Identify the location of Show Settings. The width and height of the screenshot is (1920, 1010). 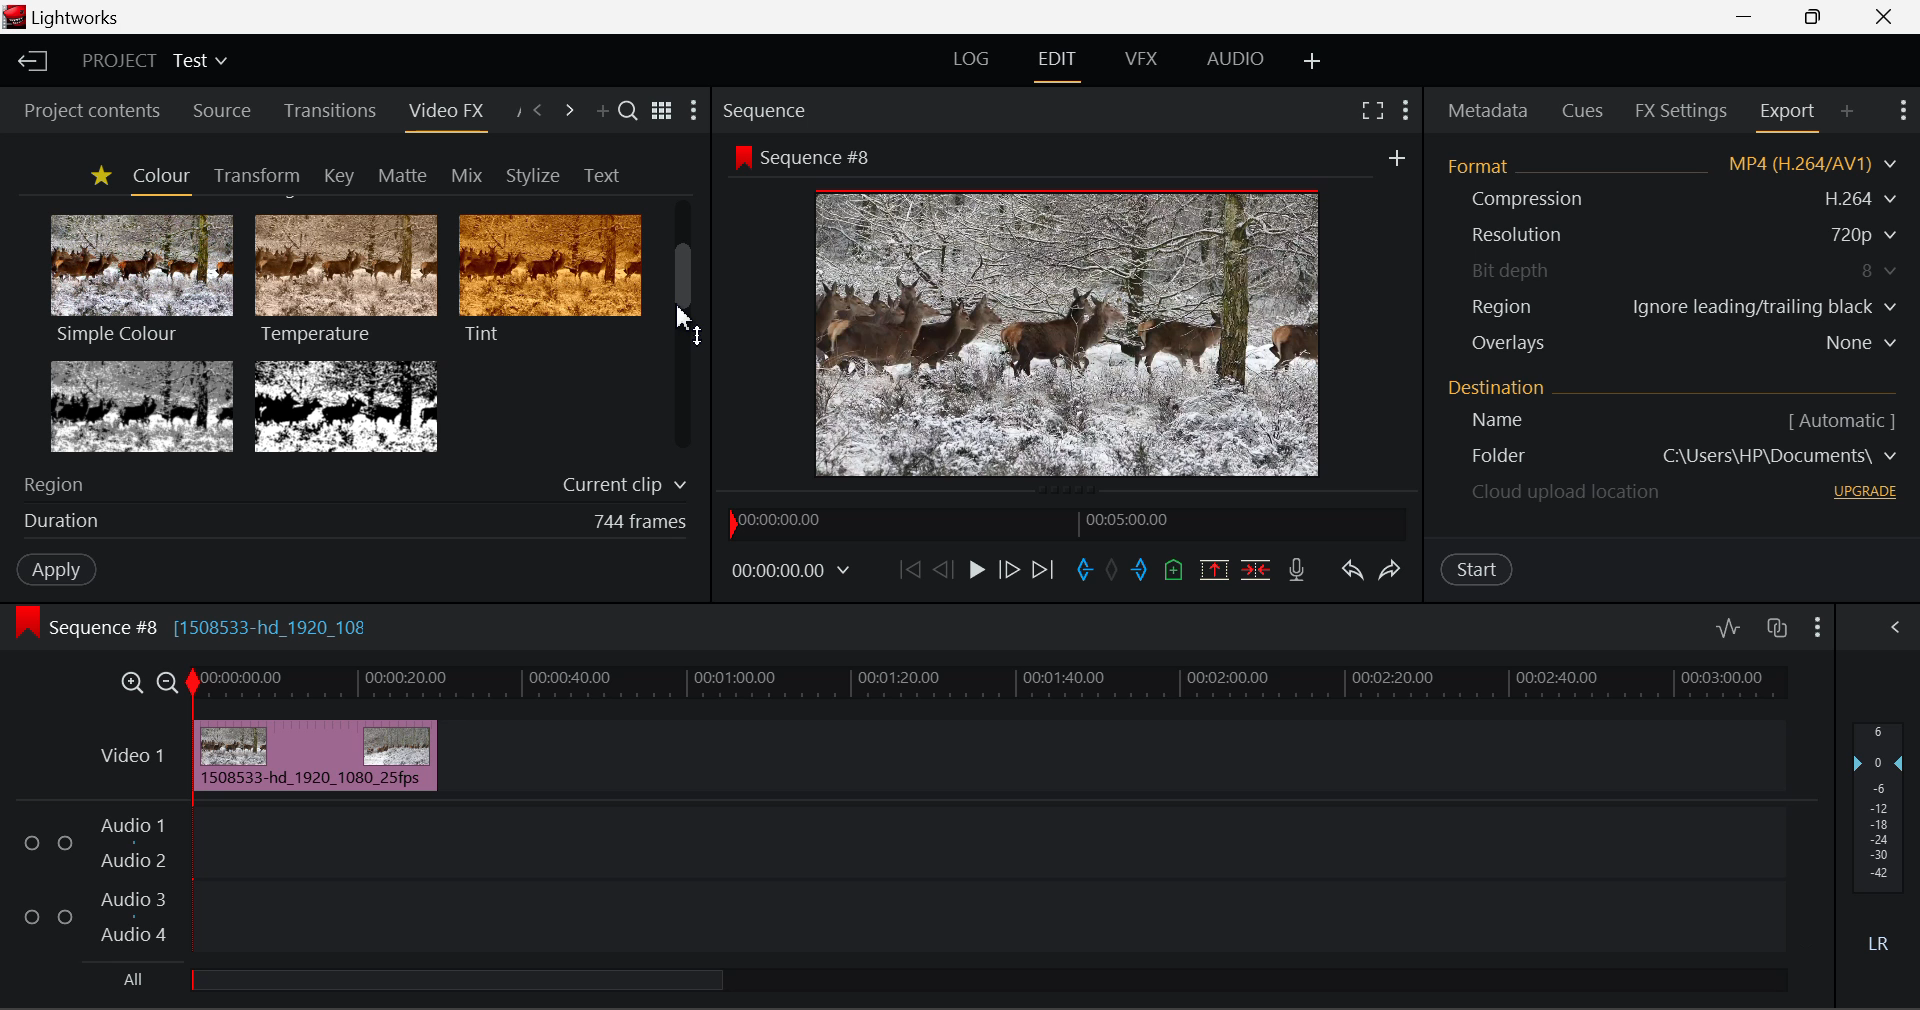
(1404, 112).